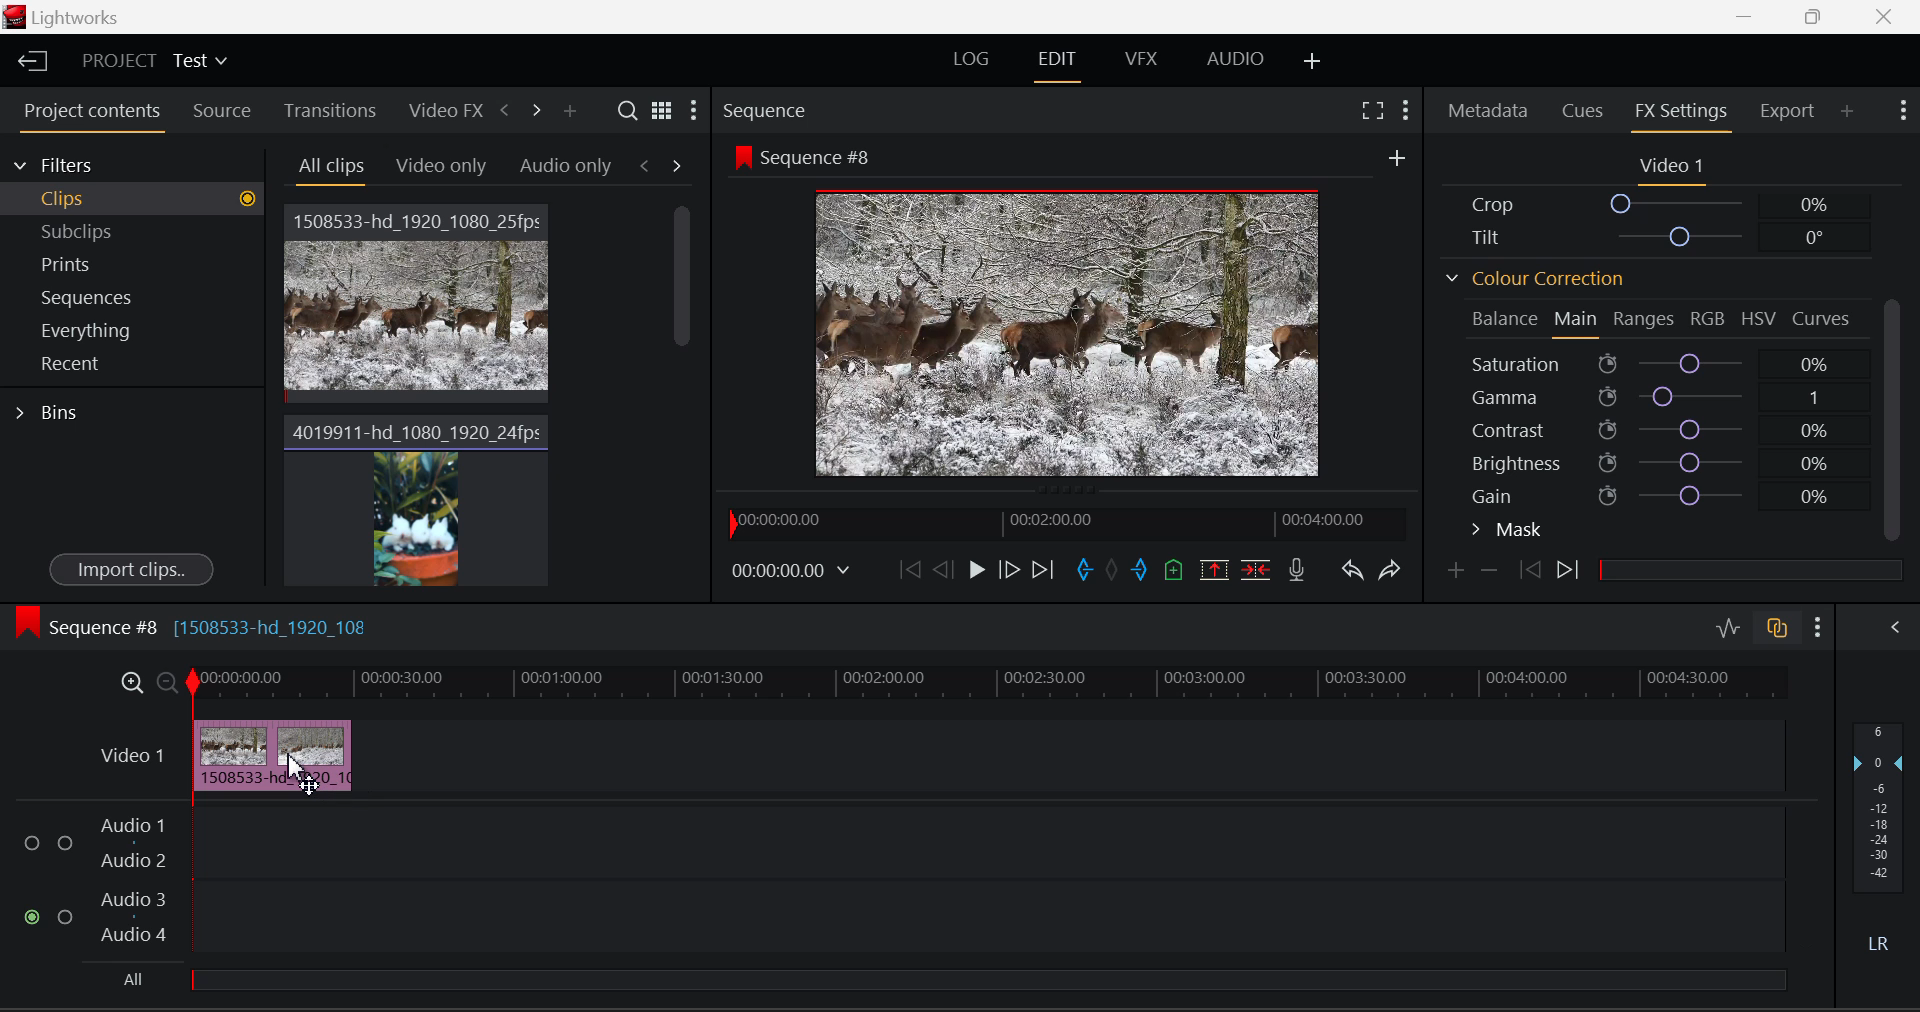  Describe the element at coordinates (1650, 238) in the screenshot. I see `Tilt` at that location.